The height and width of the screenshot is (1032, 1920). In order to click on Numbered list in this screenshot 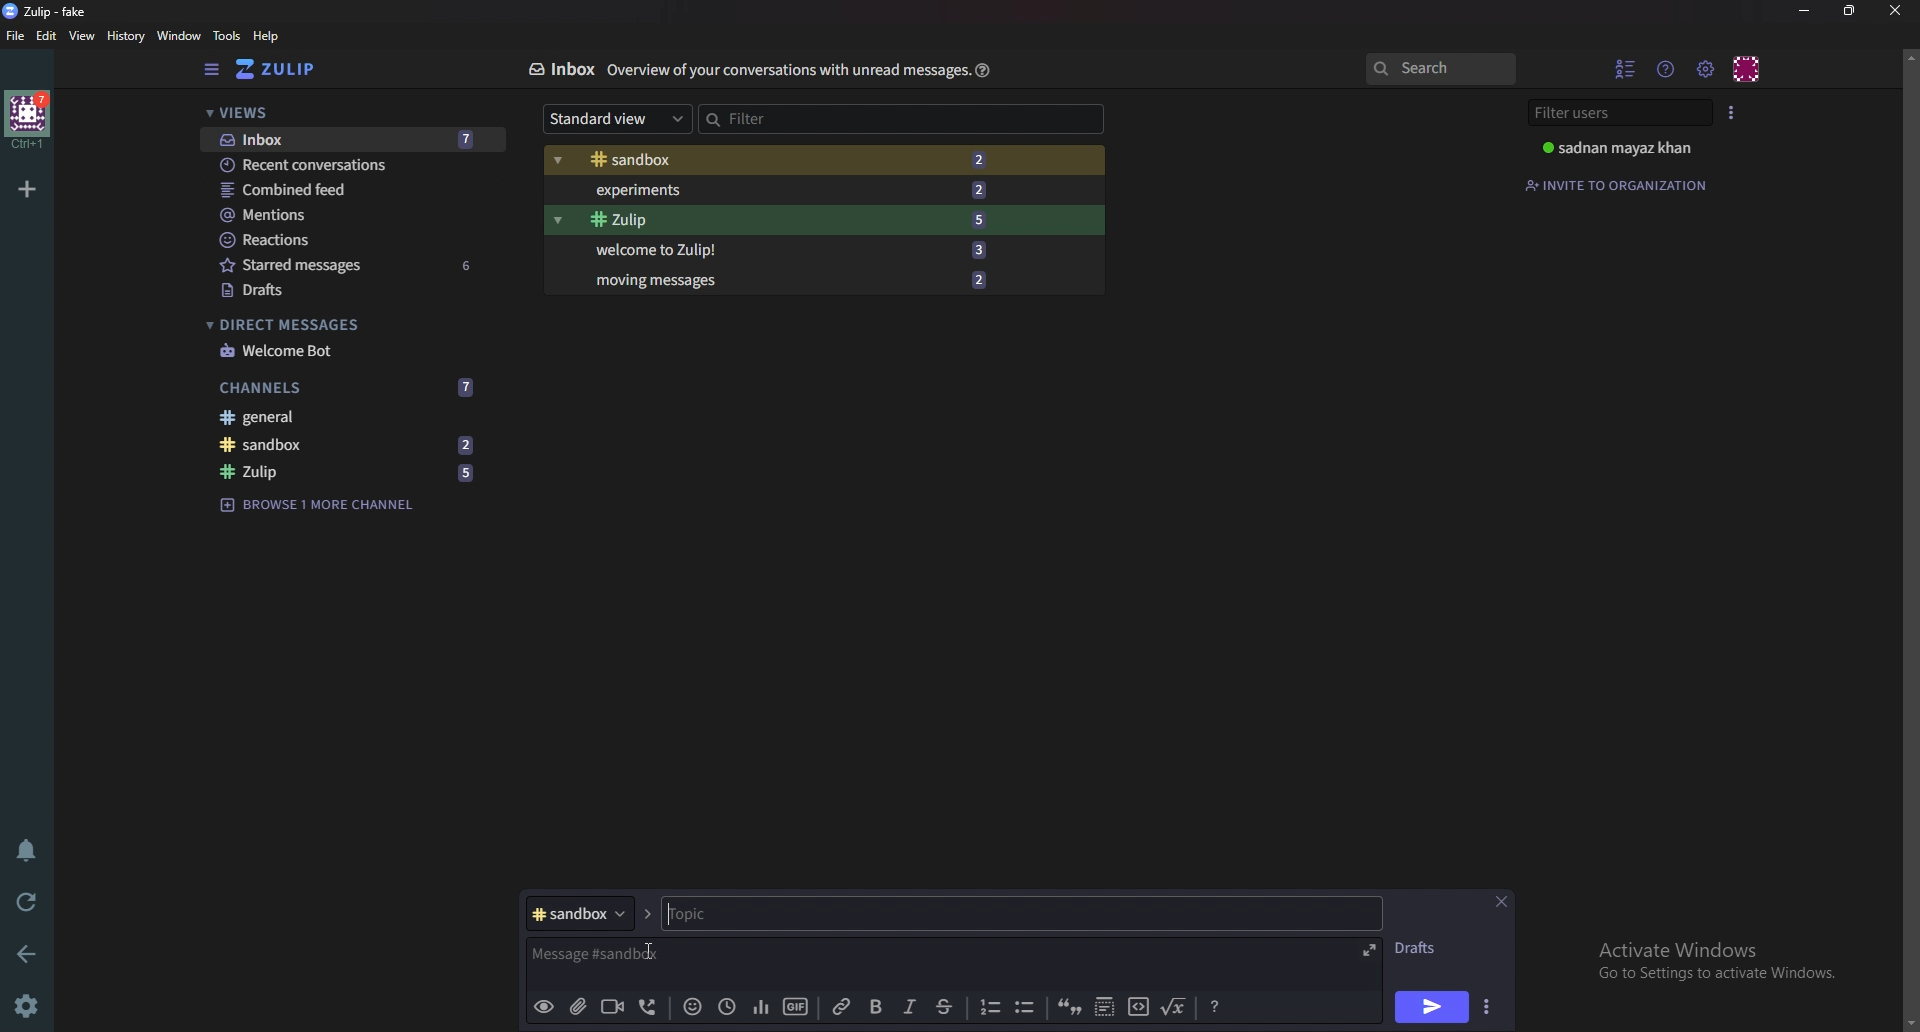, I will do `click(988, 1007)`.